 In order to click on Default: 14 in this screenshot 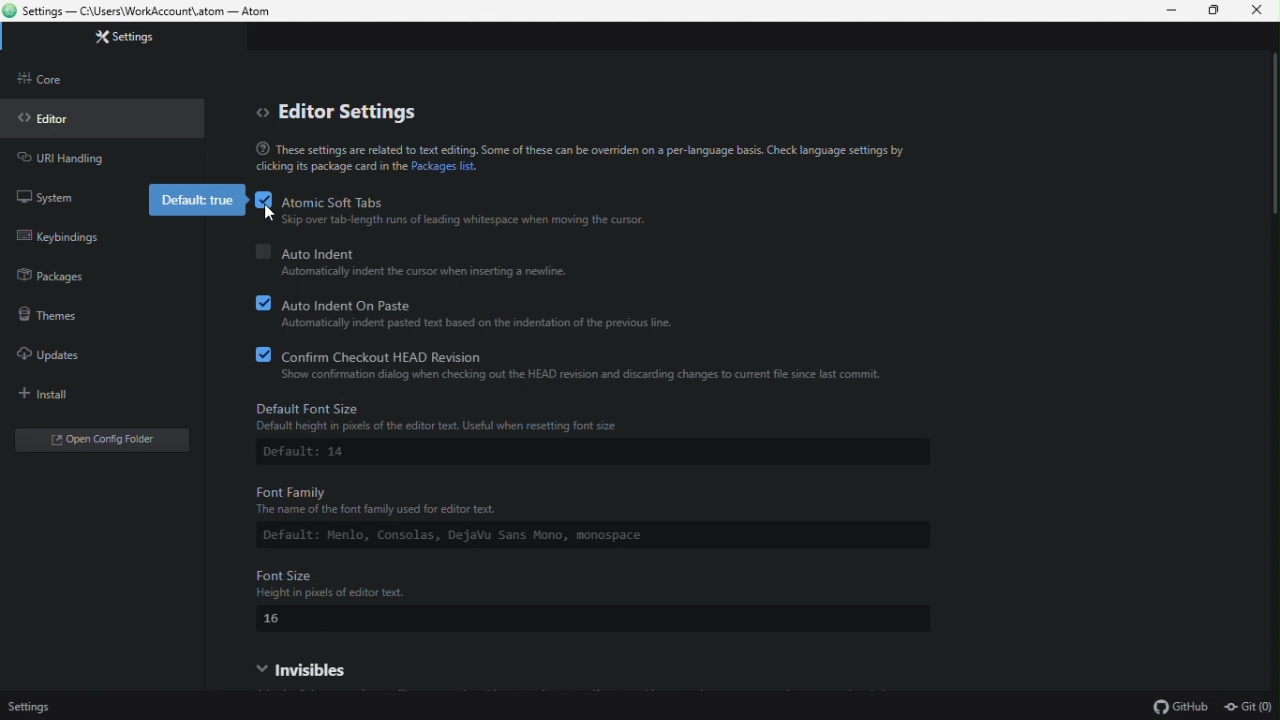, I will do `click(311, 454)`.